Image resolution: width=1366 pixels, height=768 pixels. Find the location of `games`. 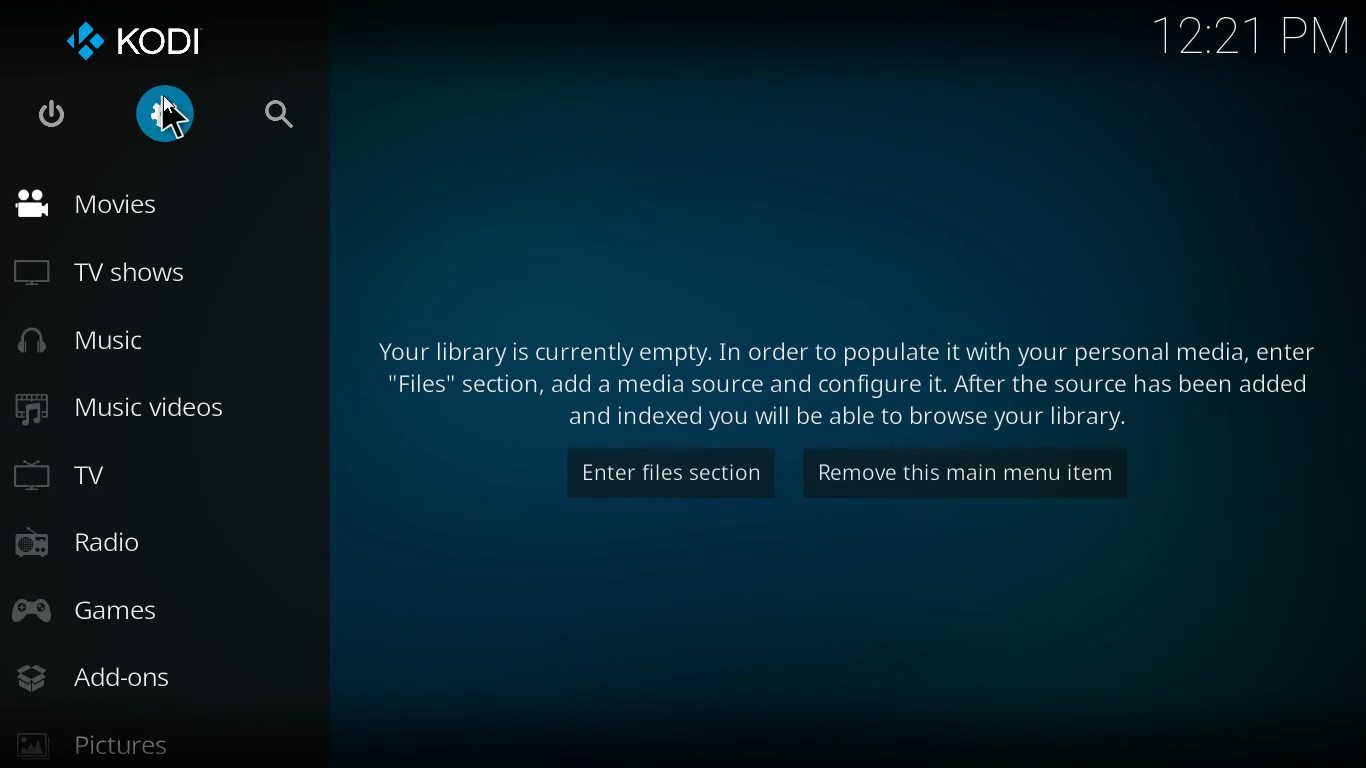

games is located at coordinates (145, 610).